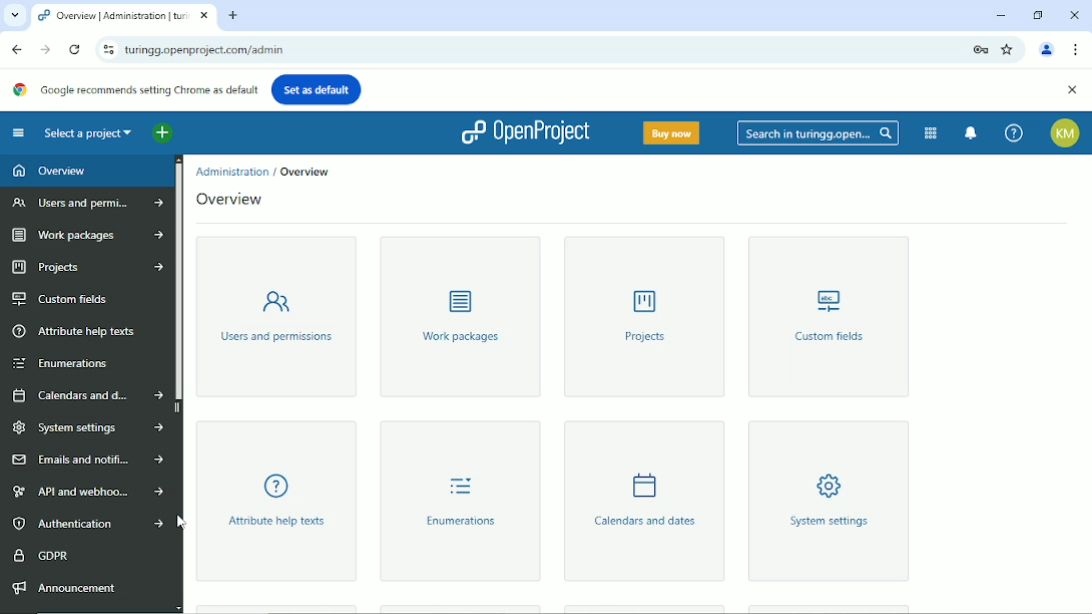 The image size is (1092, 614). Describe the element at coordinates (78, 331) in the screenshot. I see `Attribute help texts` at that location.